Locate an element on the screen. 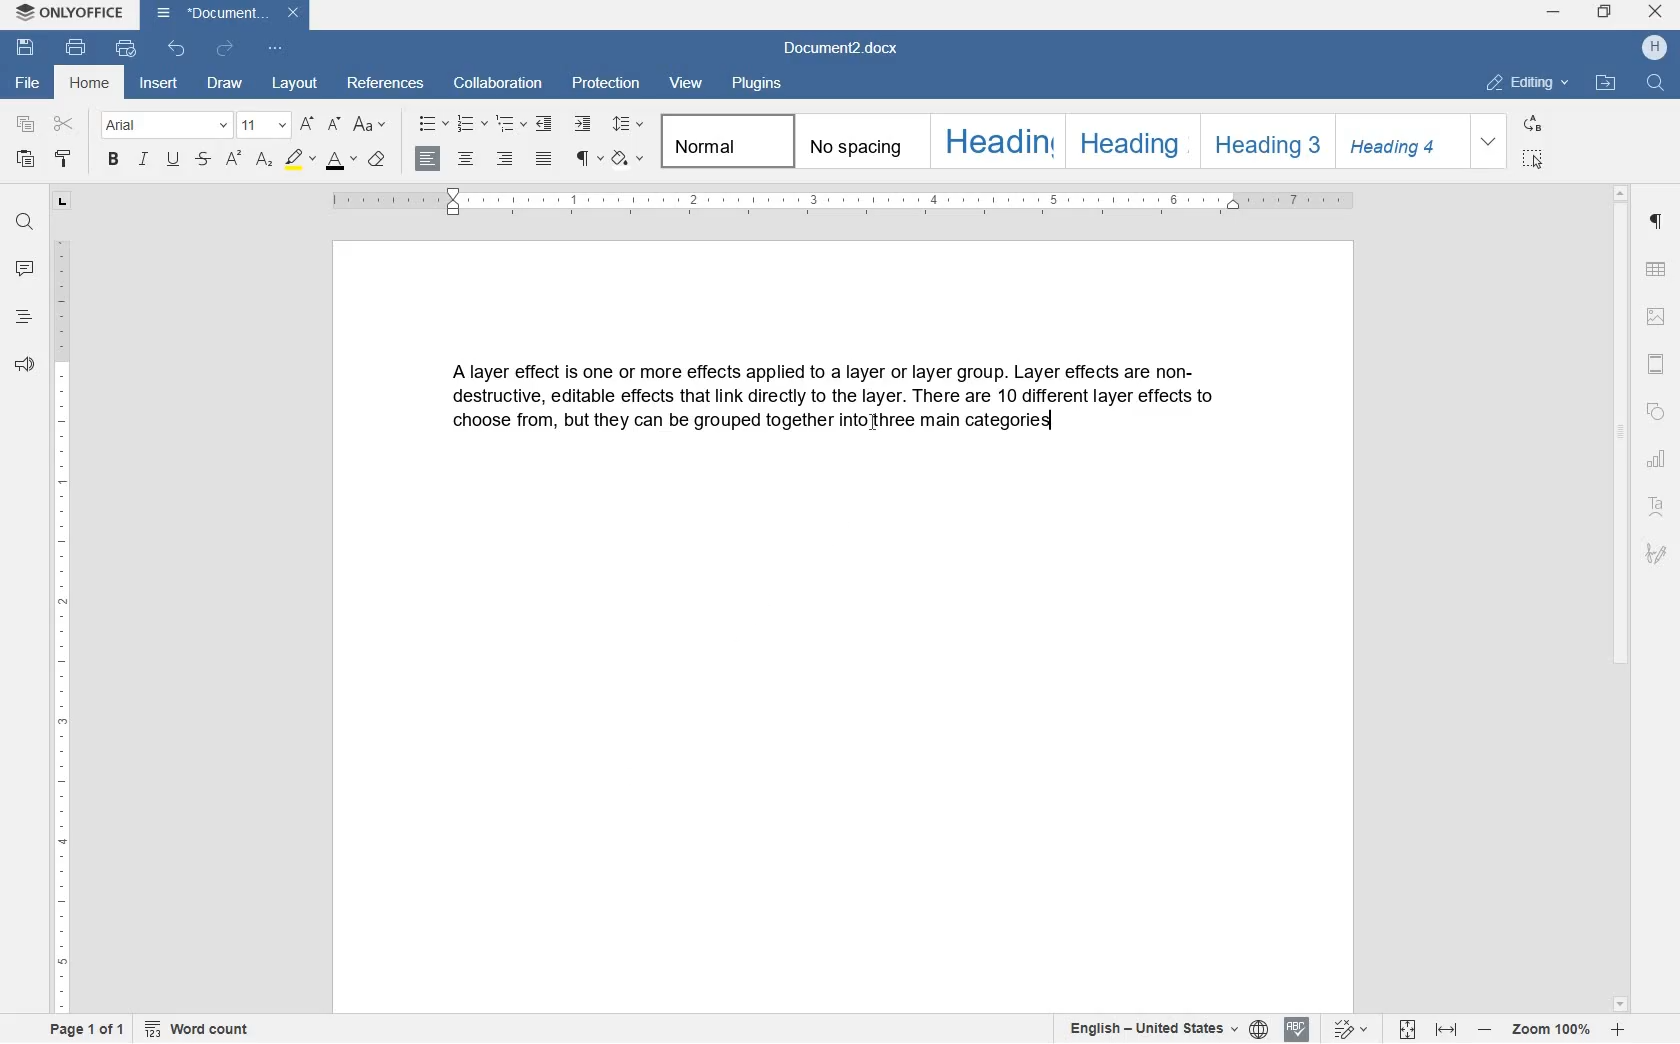  references is located at coordinates (388, 85).